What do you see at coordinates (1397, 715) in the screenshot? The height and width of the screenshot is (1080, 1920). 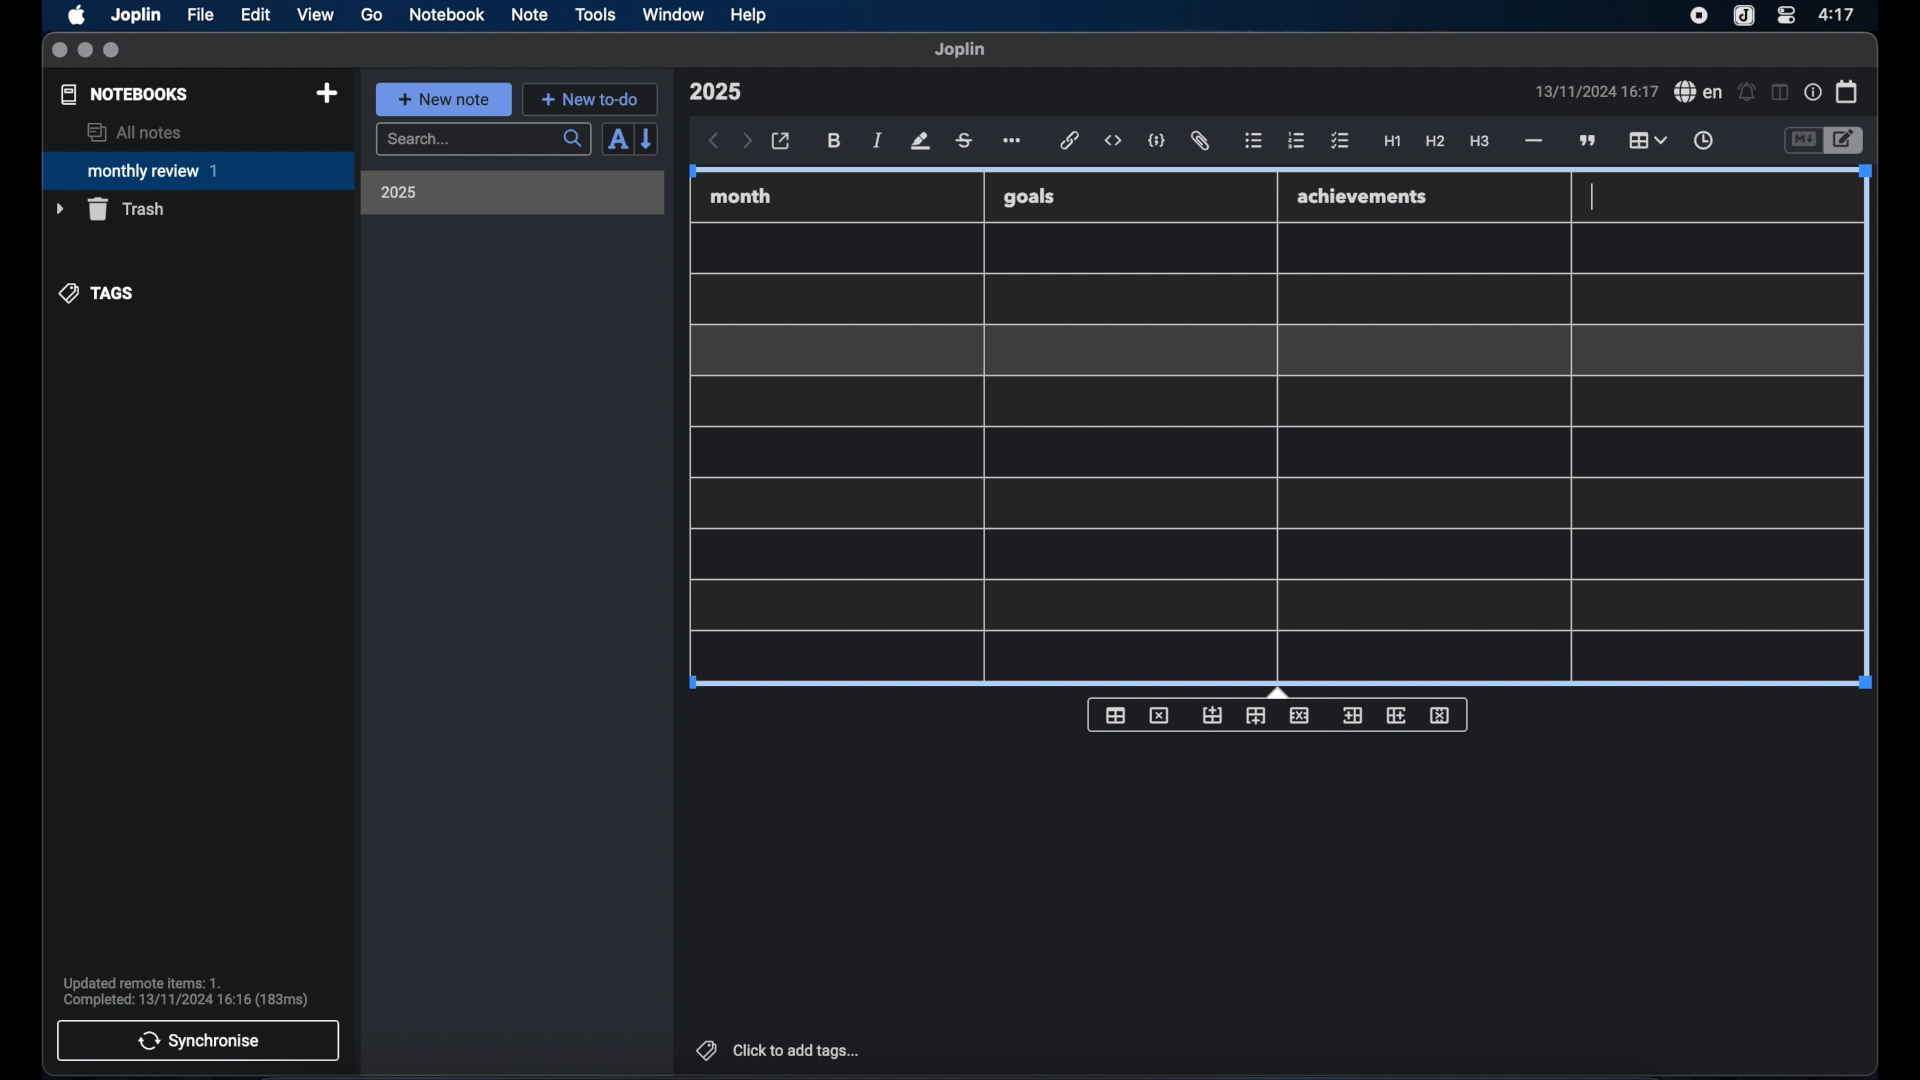 I see `insert column after` at bounding box center [1397, 715].